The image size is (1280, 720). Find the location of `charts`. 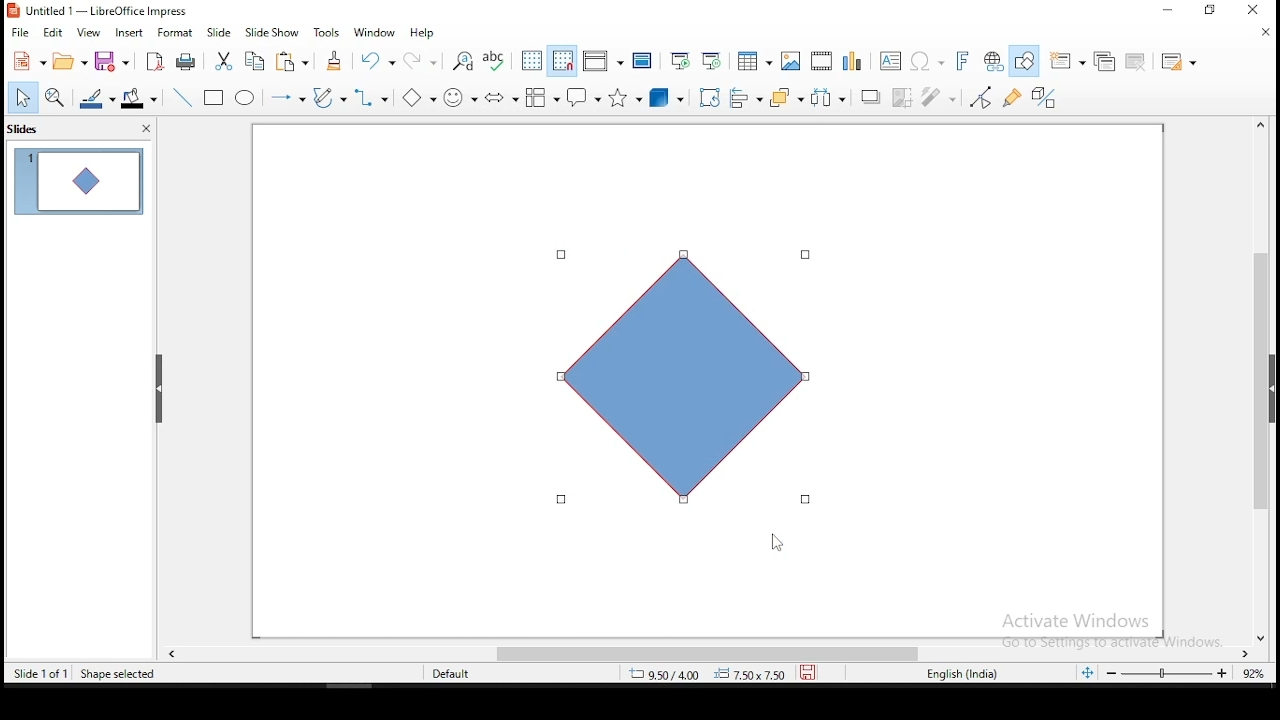

charts is located at coordinates (857, 59).